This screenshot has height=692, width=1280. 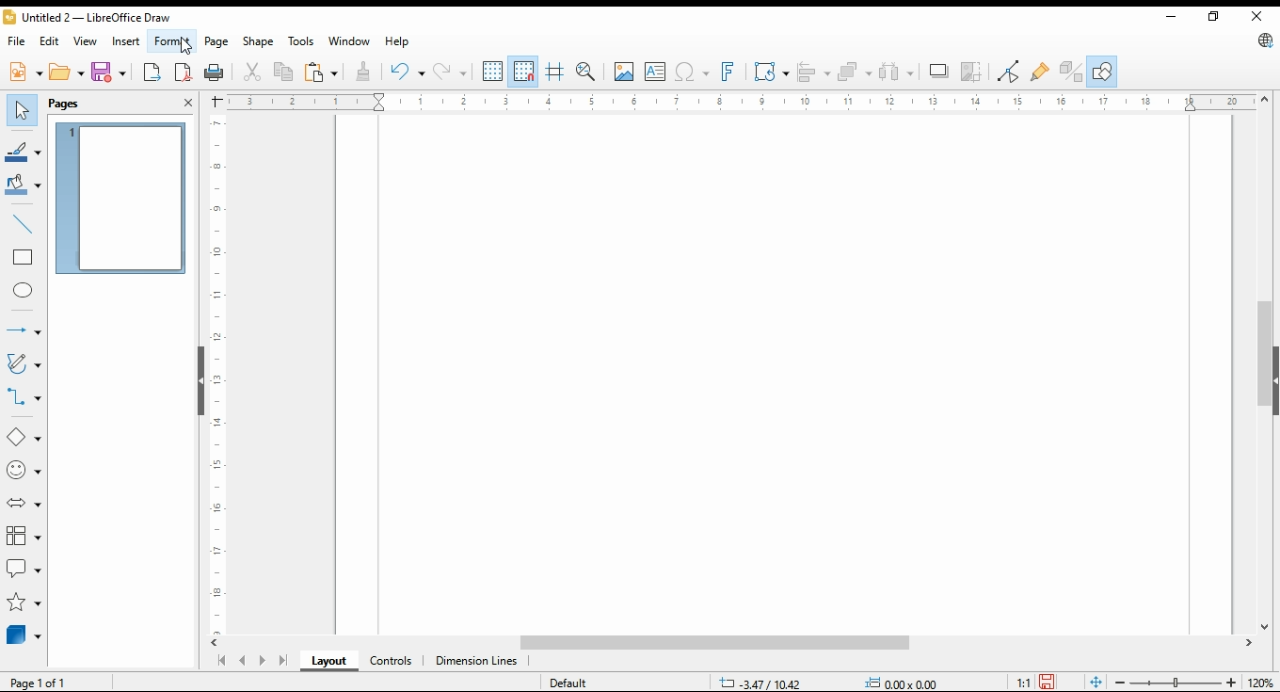 I want to click on page 1 of 1, so click(x=40, y=682).